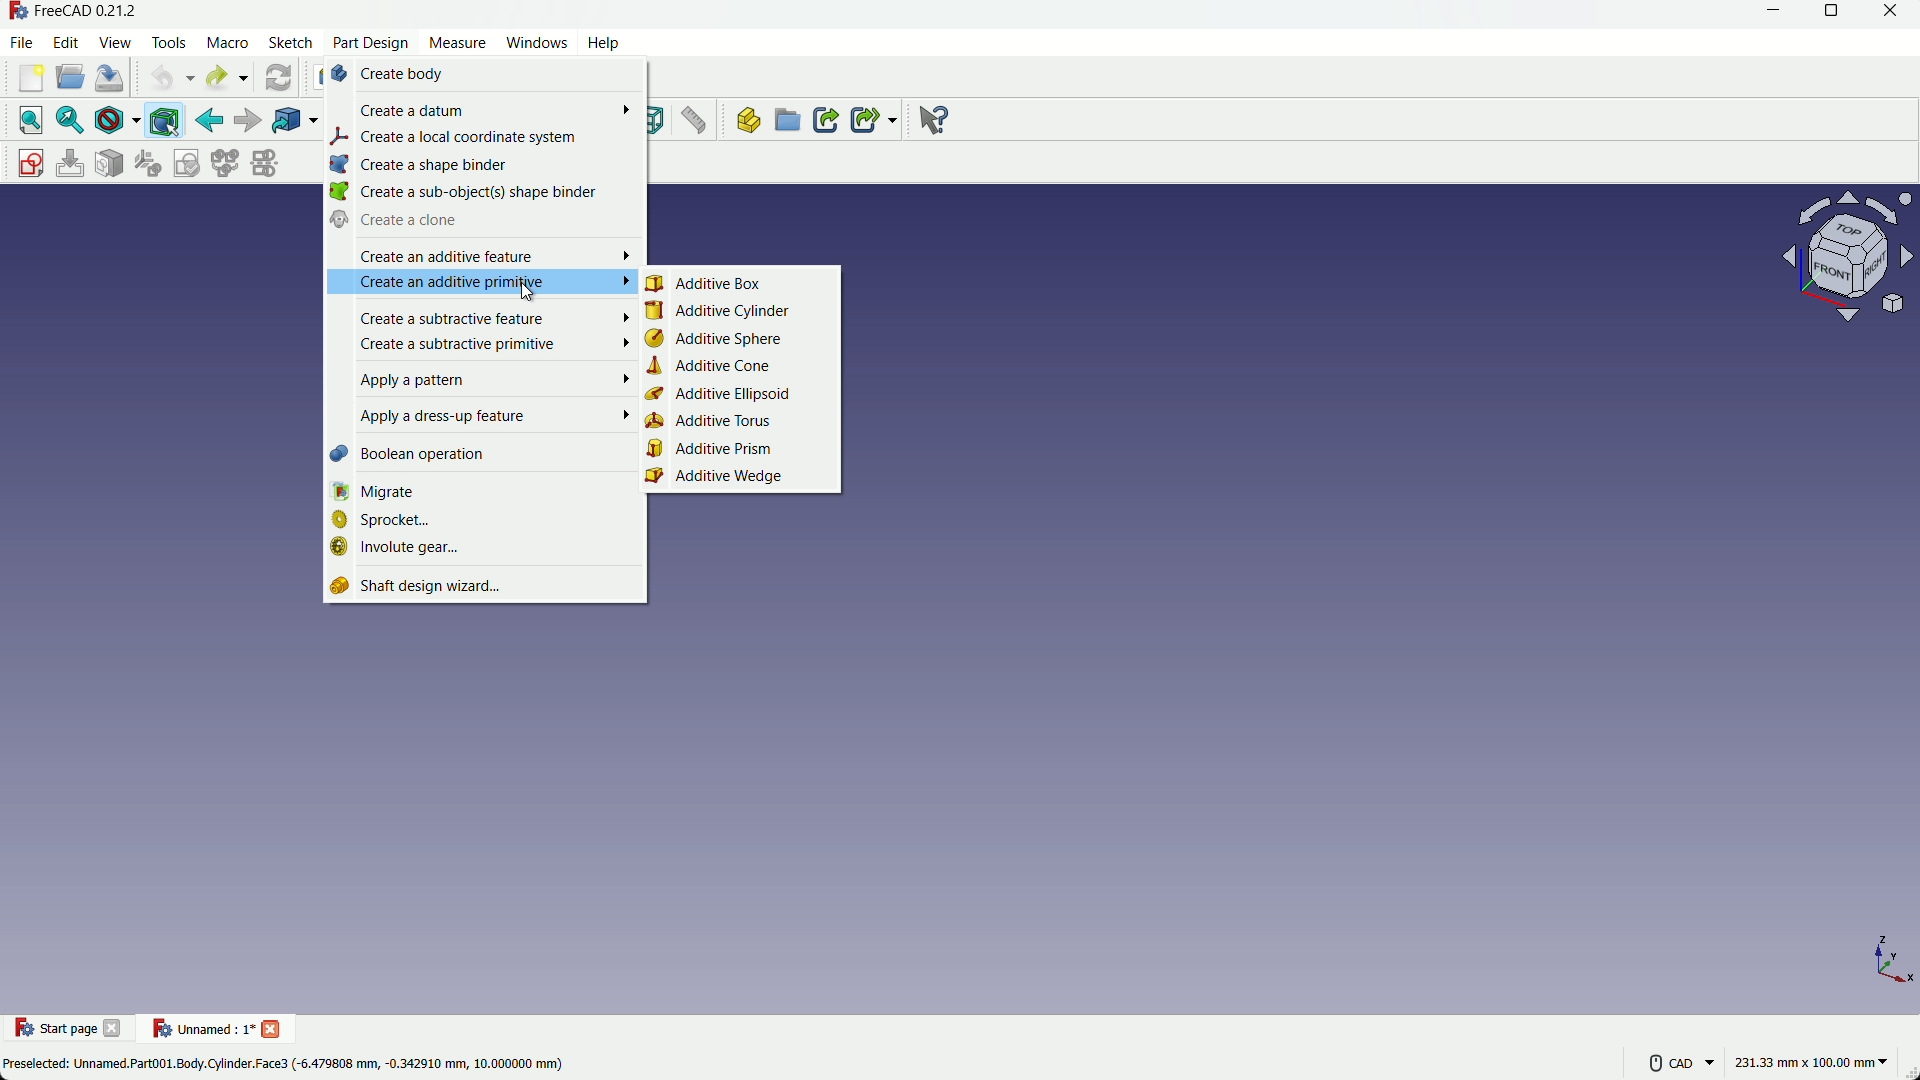  What do you see at coordinates (951, 120) in the screenshot?
I see `` at bounding box center [951, 120].